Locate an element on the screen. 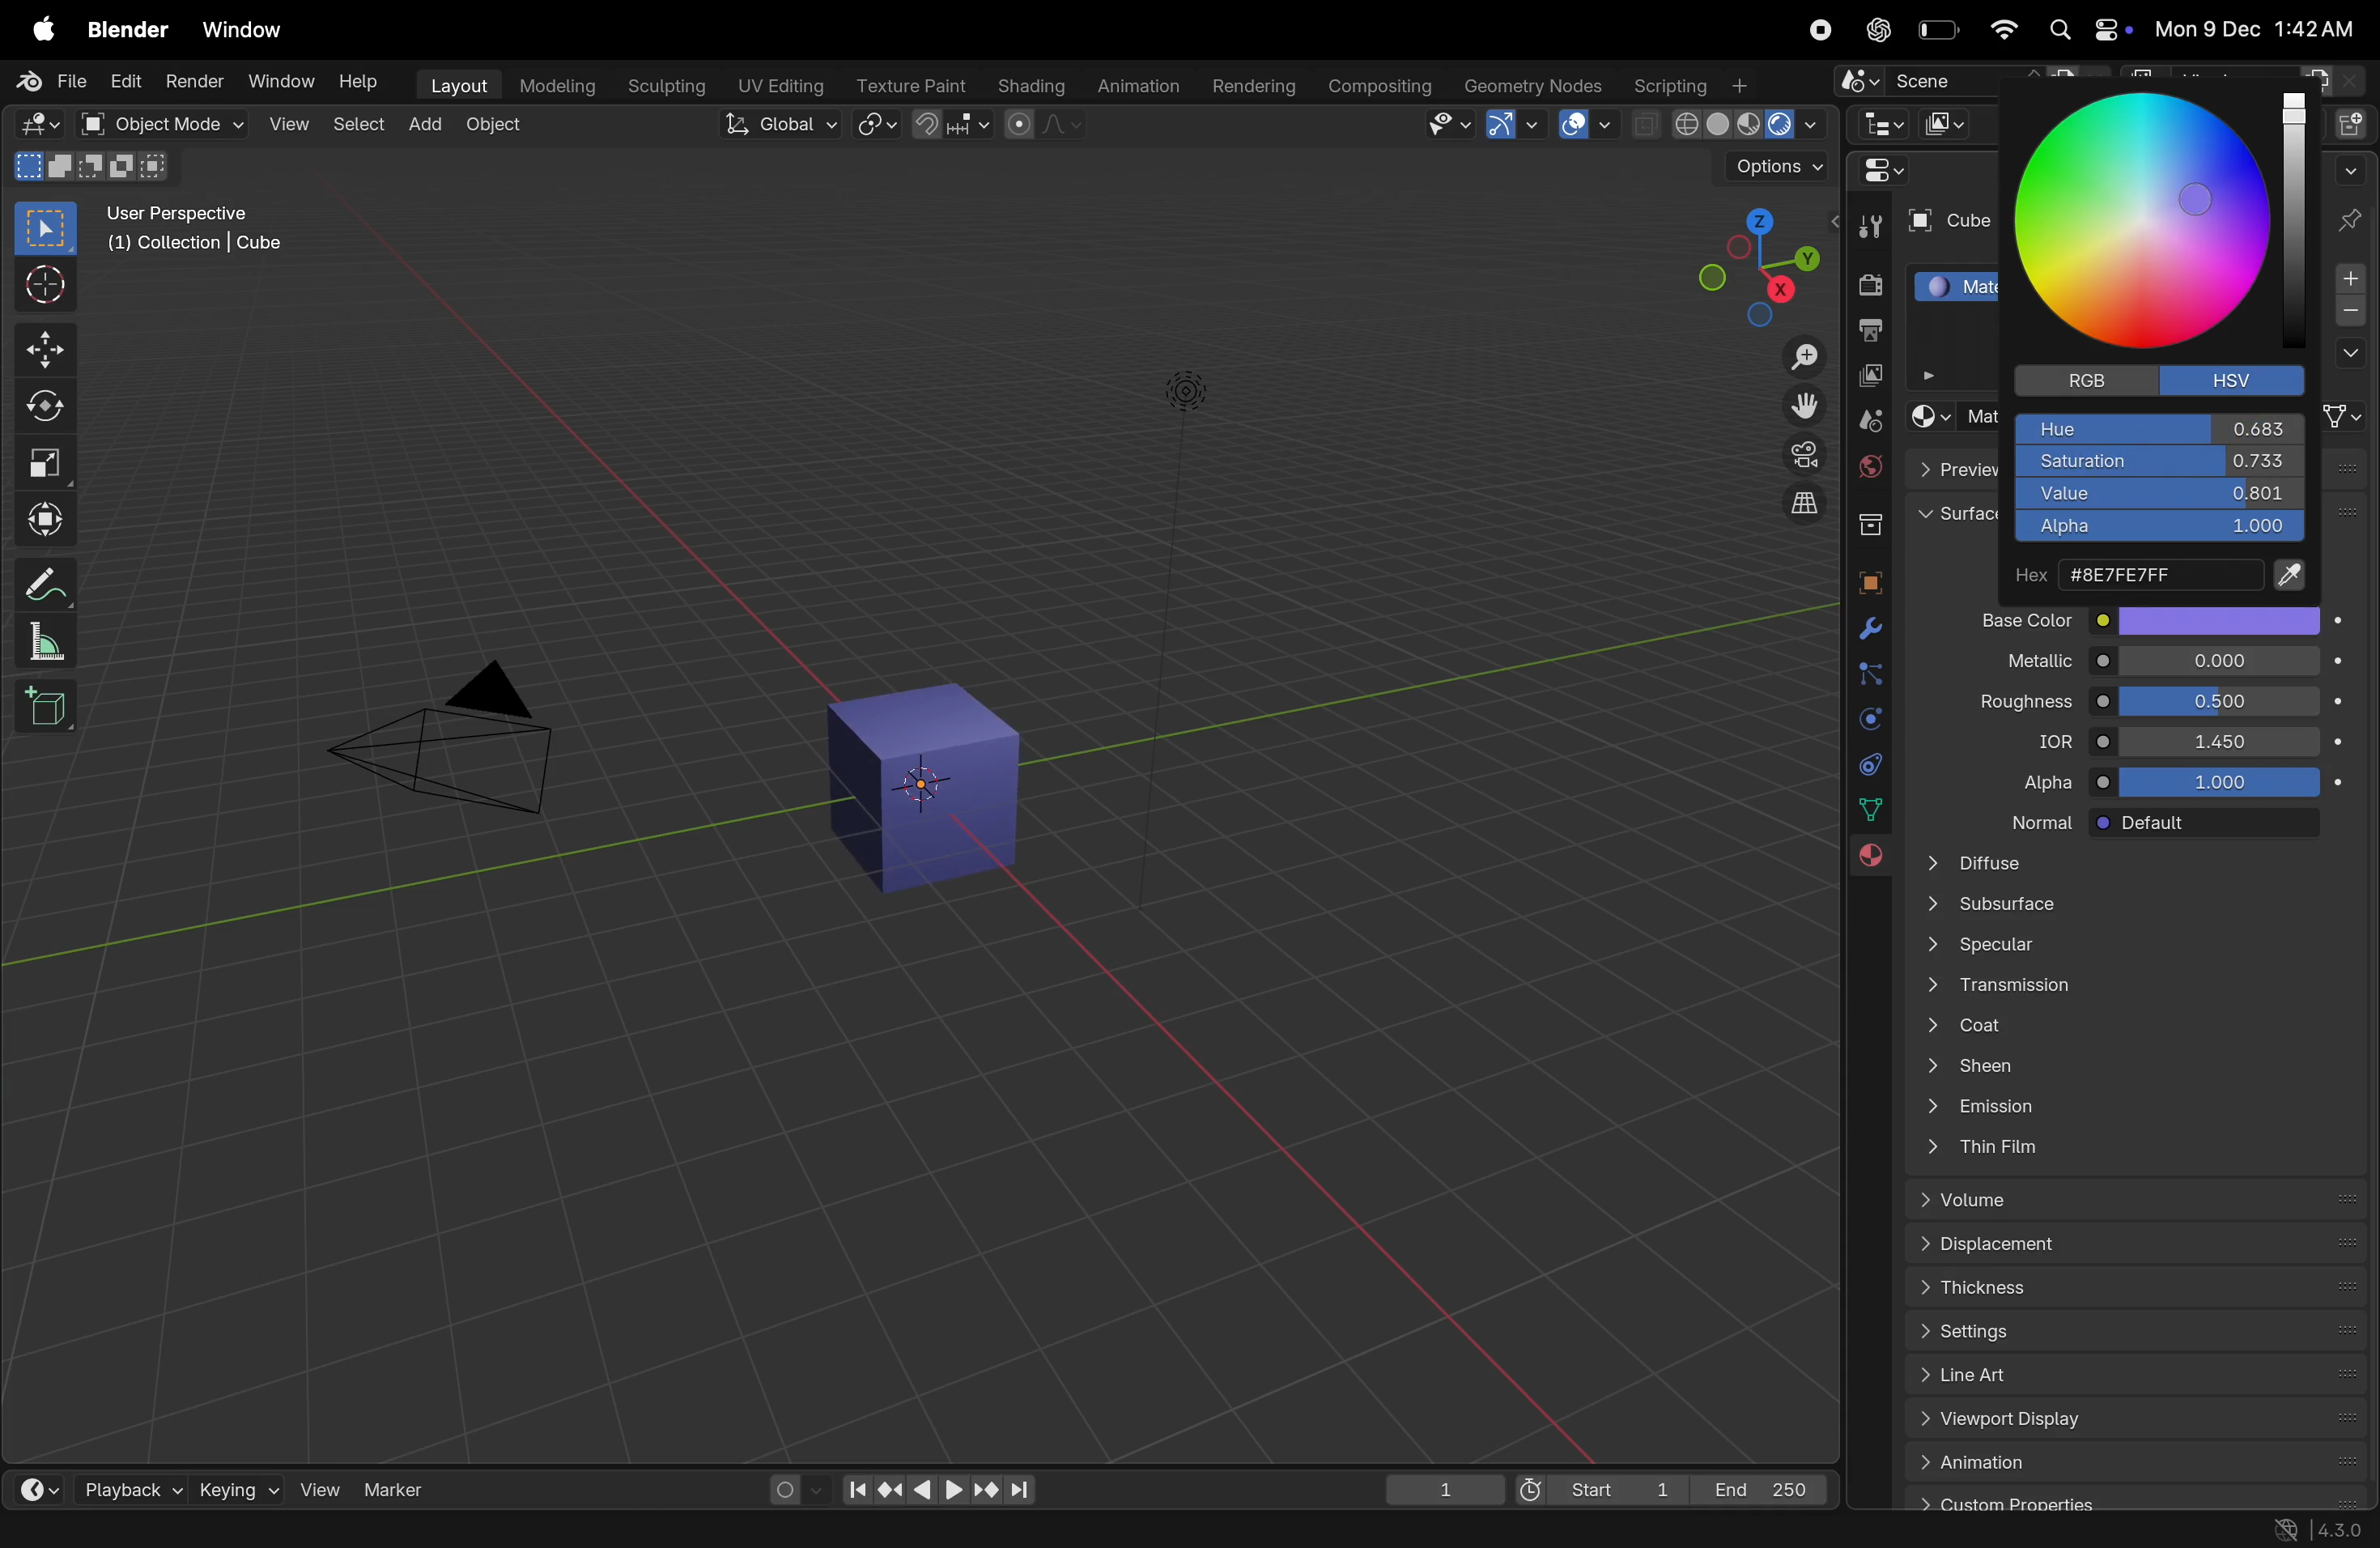 This screenshot has height=1548, width=2380. object mode is located at coordinates (158, 124).